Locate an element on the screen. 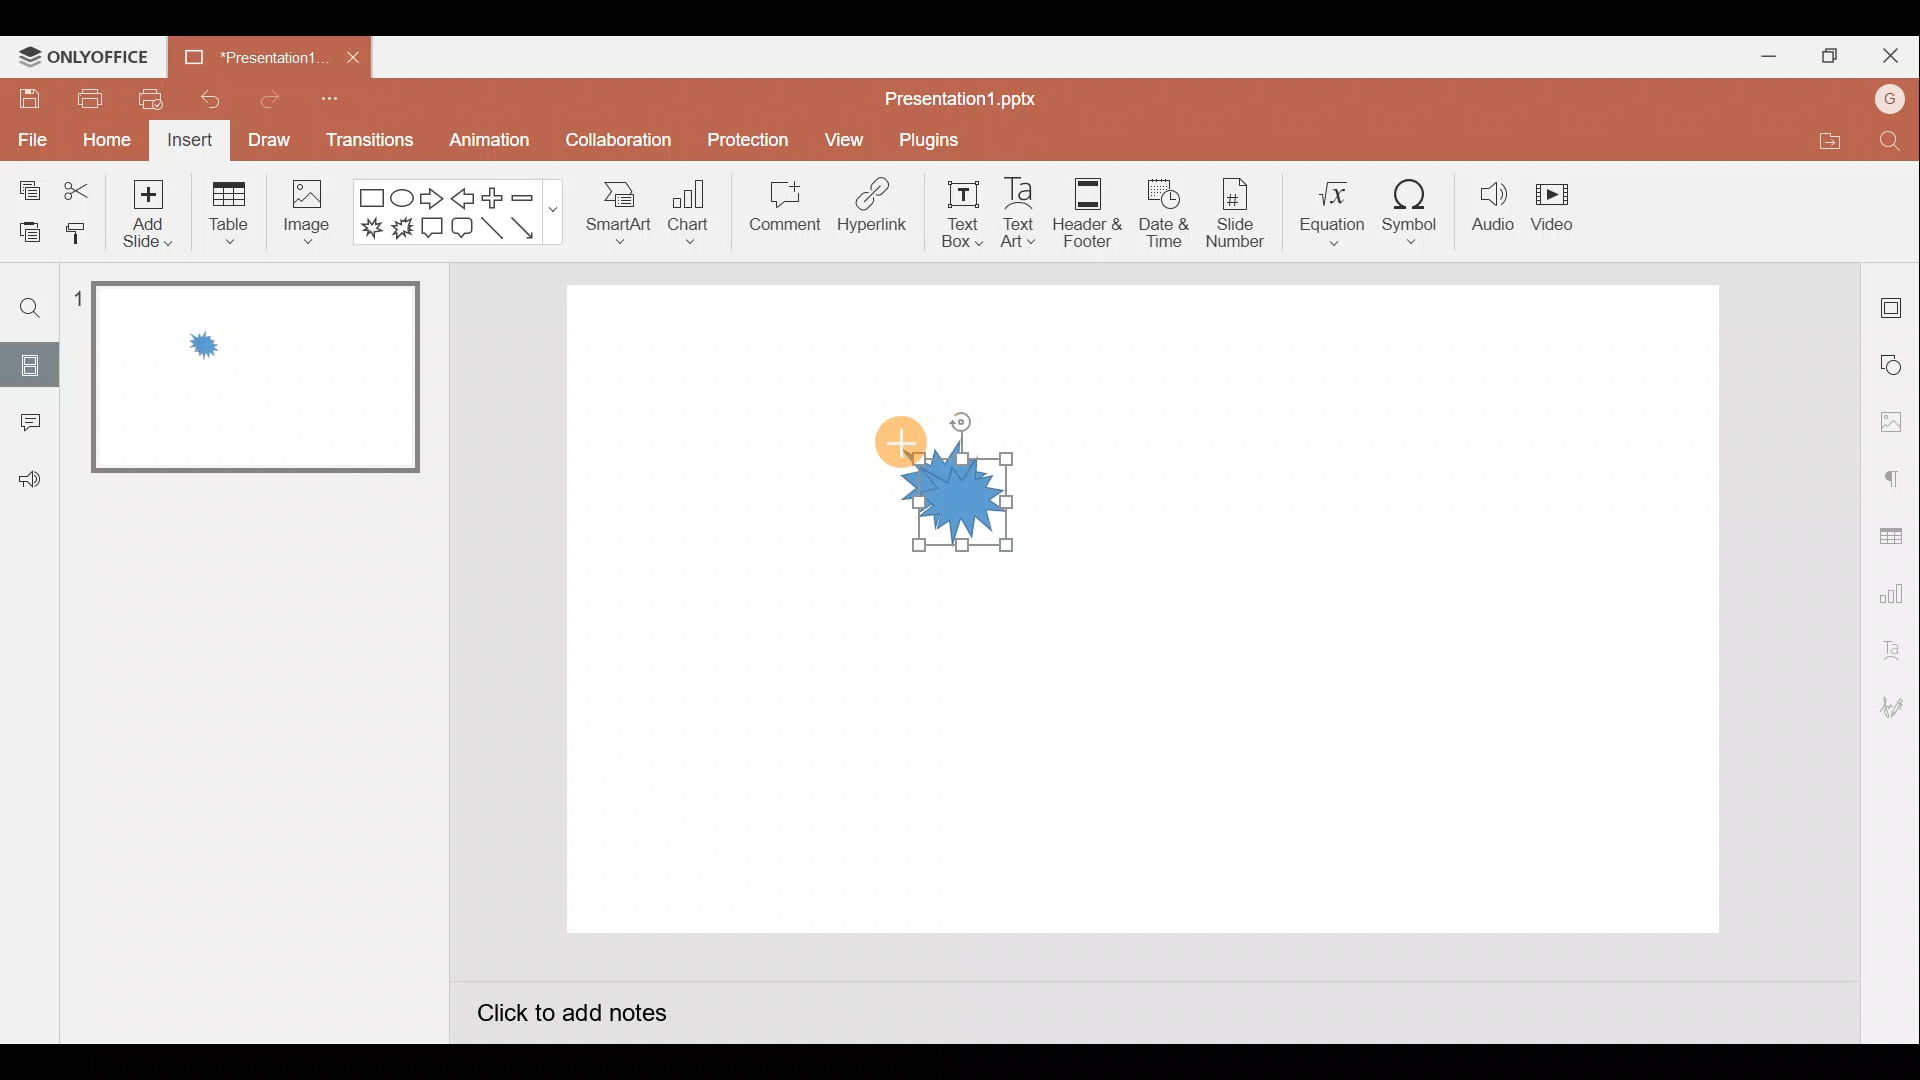 This screenshot has height=1080, width=1920. Smart Art is located at coordinates (622, 218).